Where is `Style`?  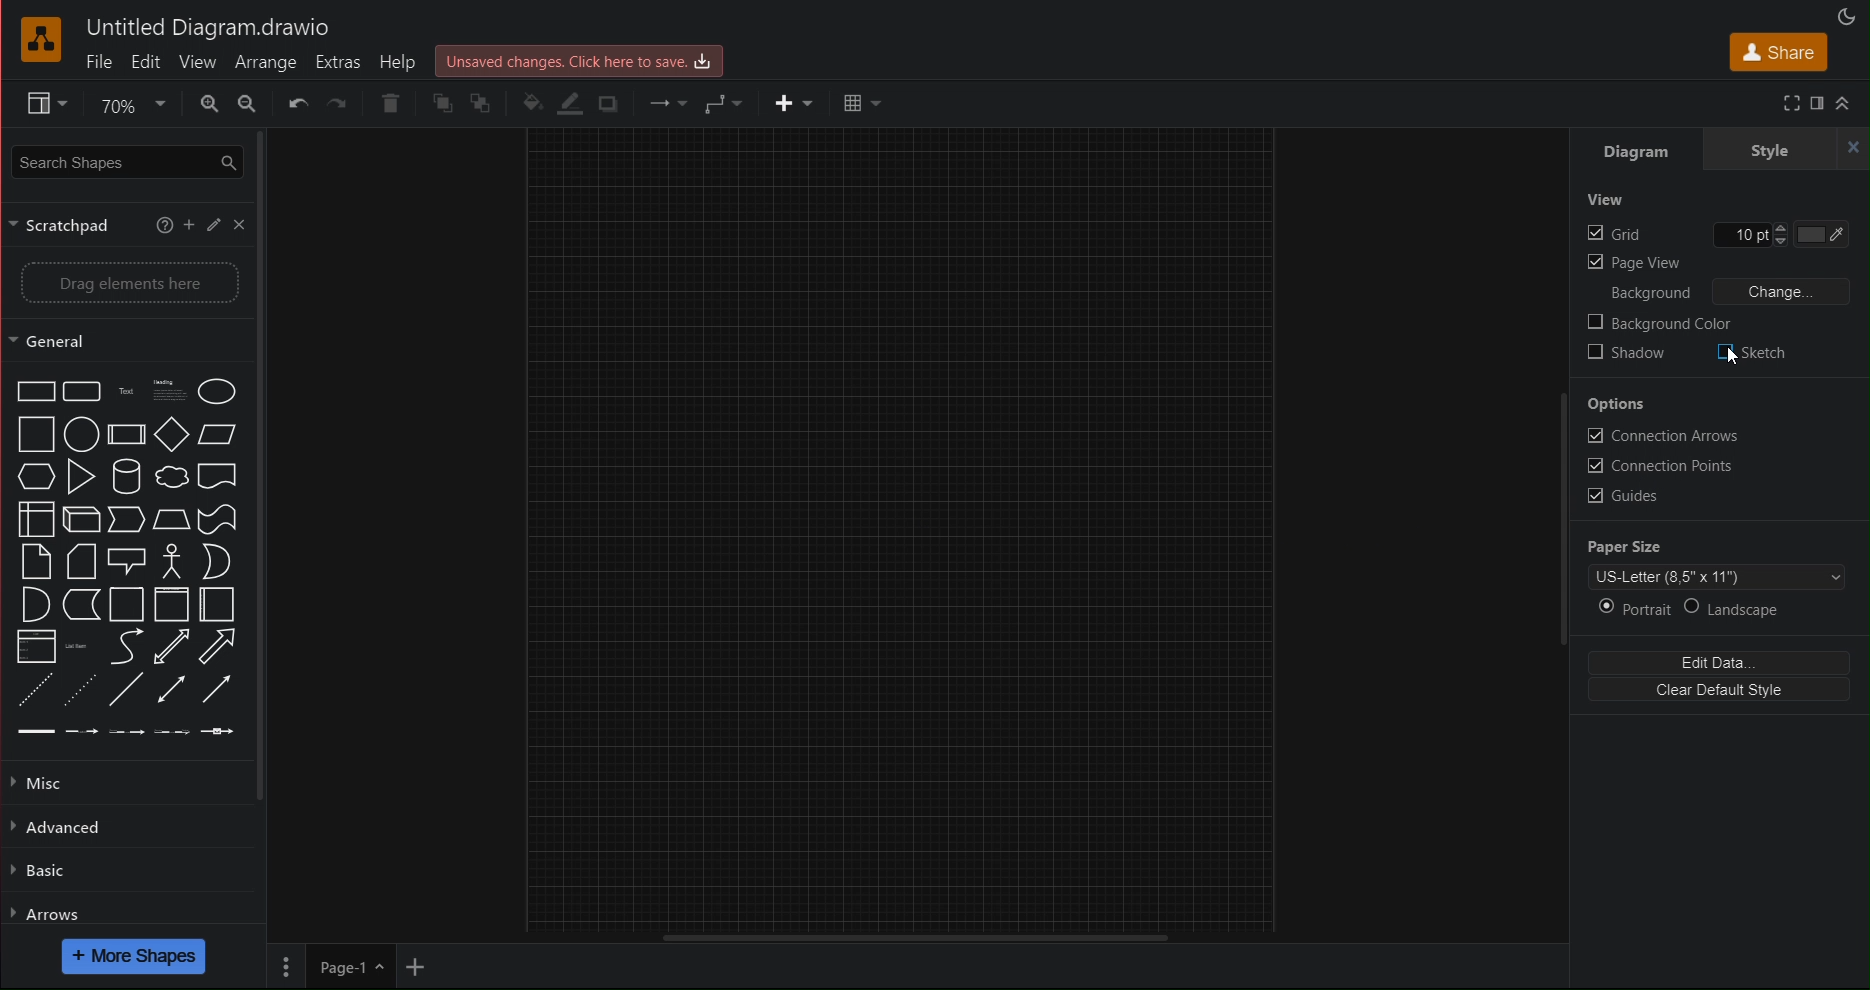 Style is located at coordinates (1771, 150).